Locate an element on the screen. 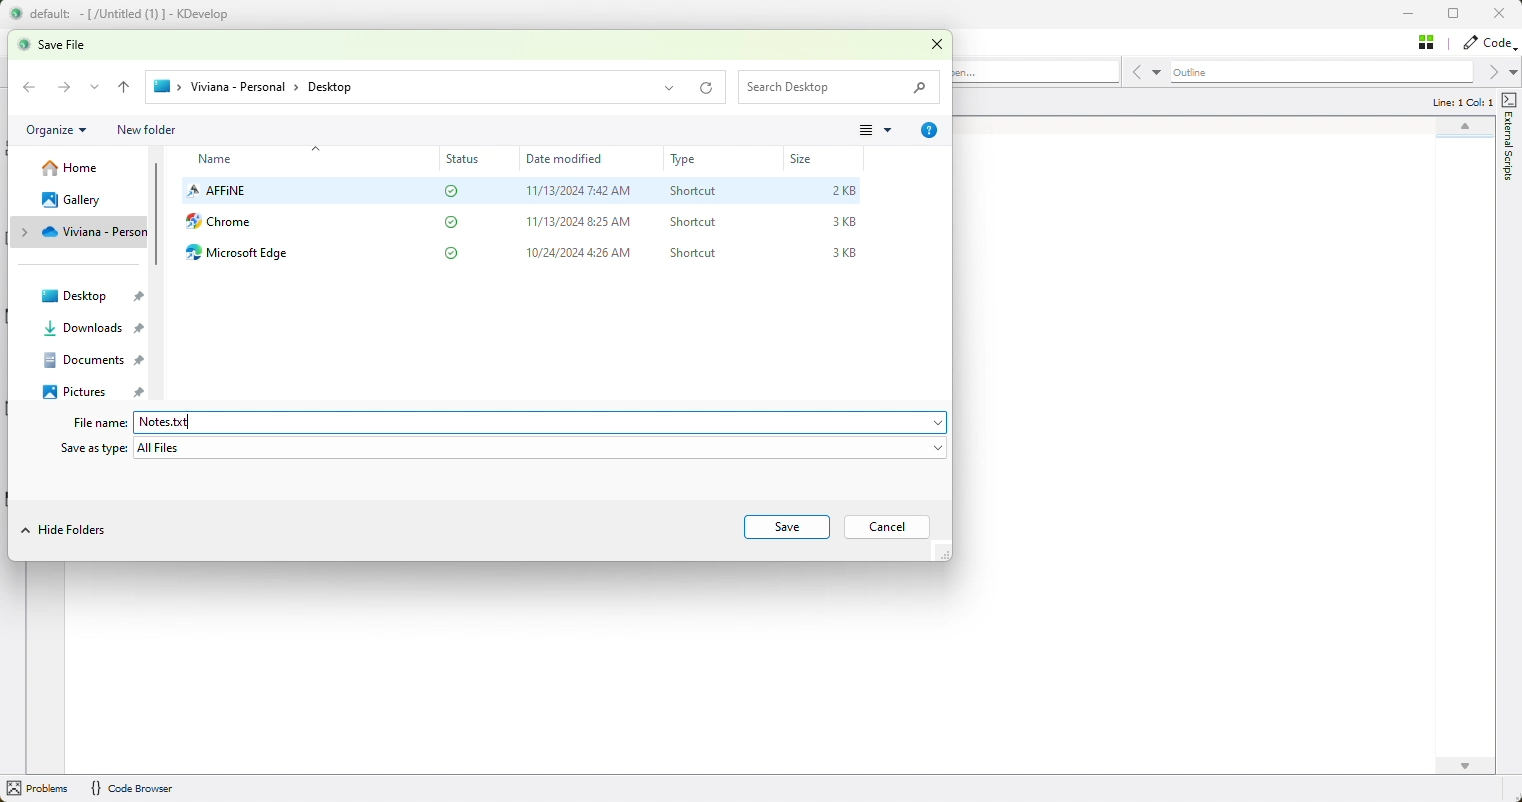 This screenshot has height=802, width=1522. backward is located at coordinates (28, 88).